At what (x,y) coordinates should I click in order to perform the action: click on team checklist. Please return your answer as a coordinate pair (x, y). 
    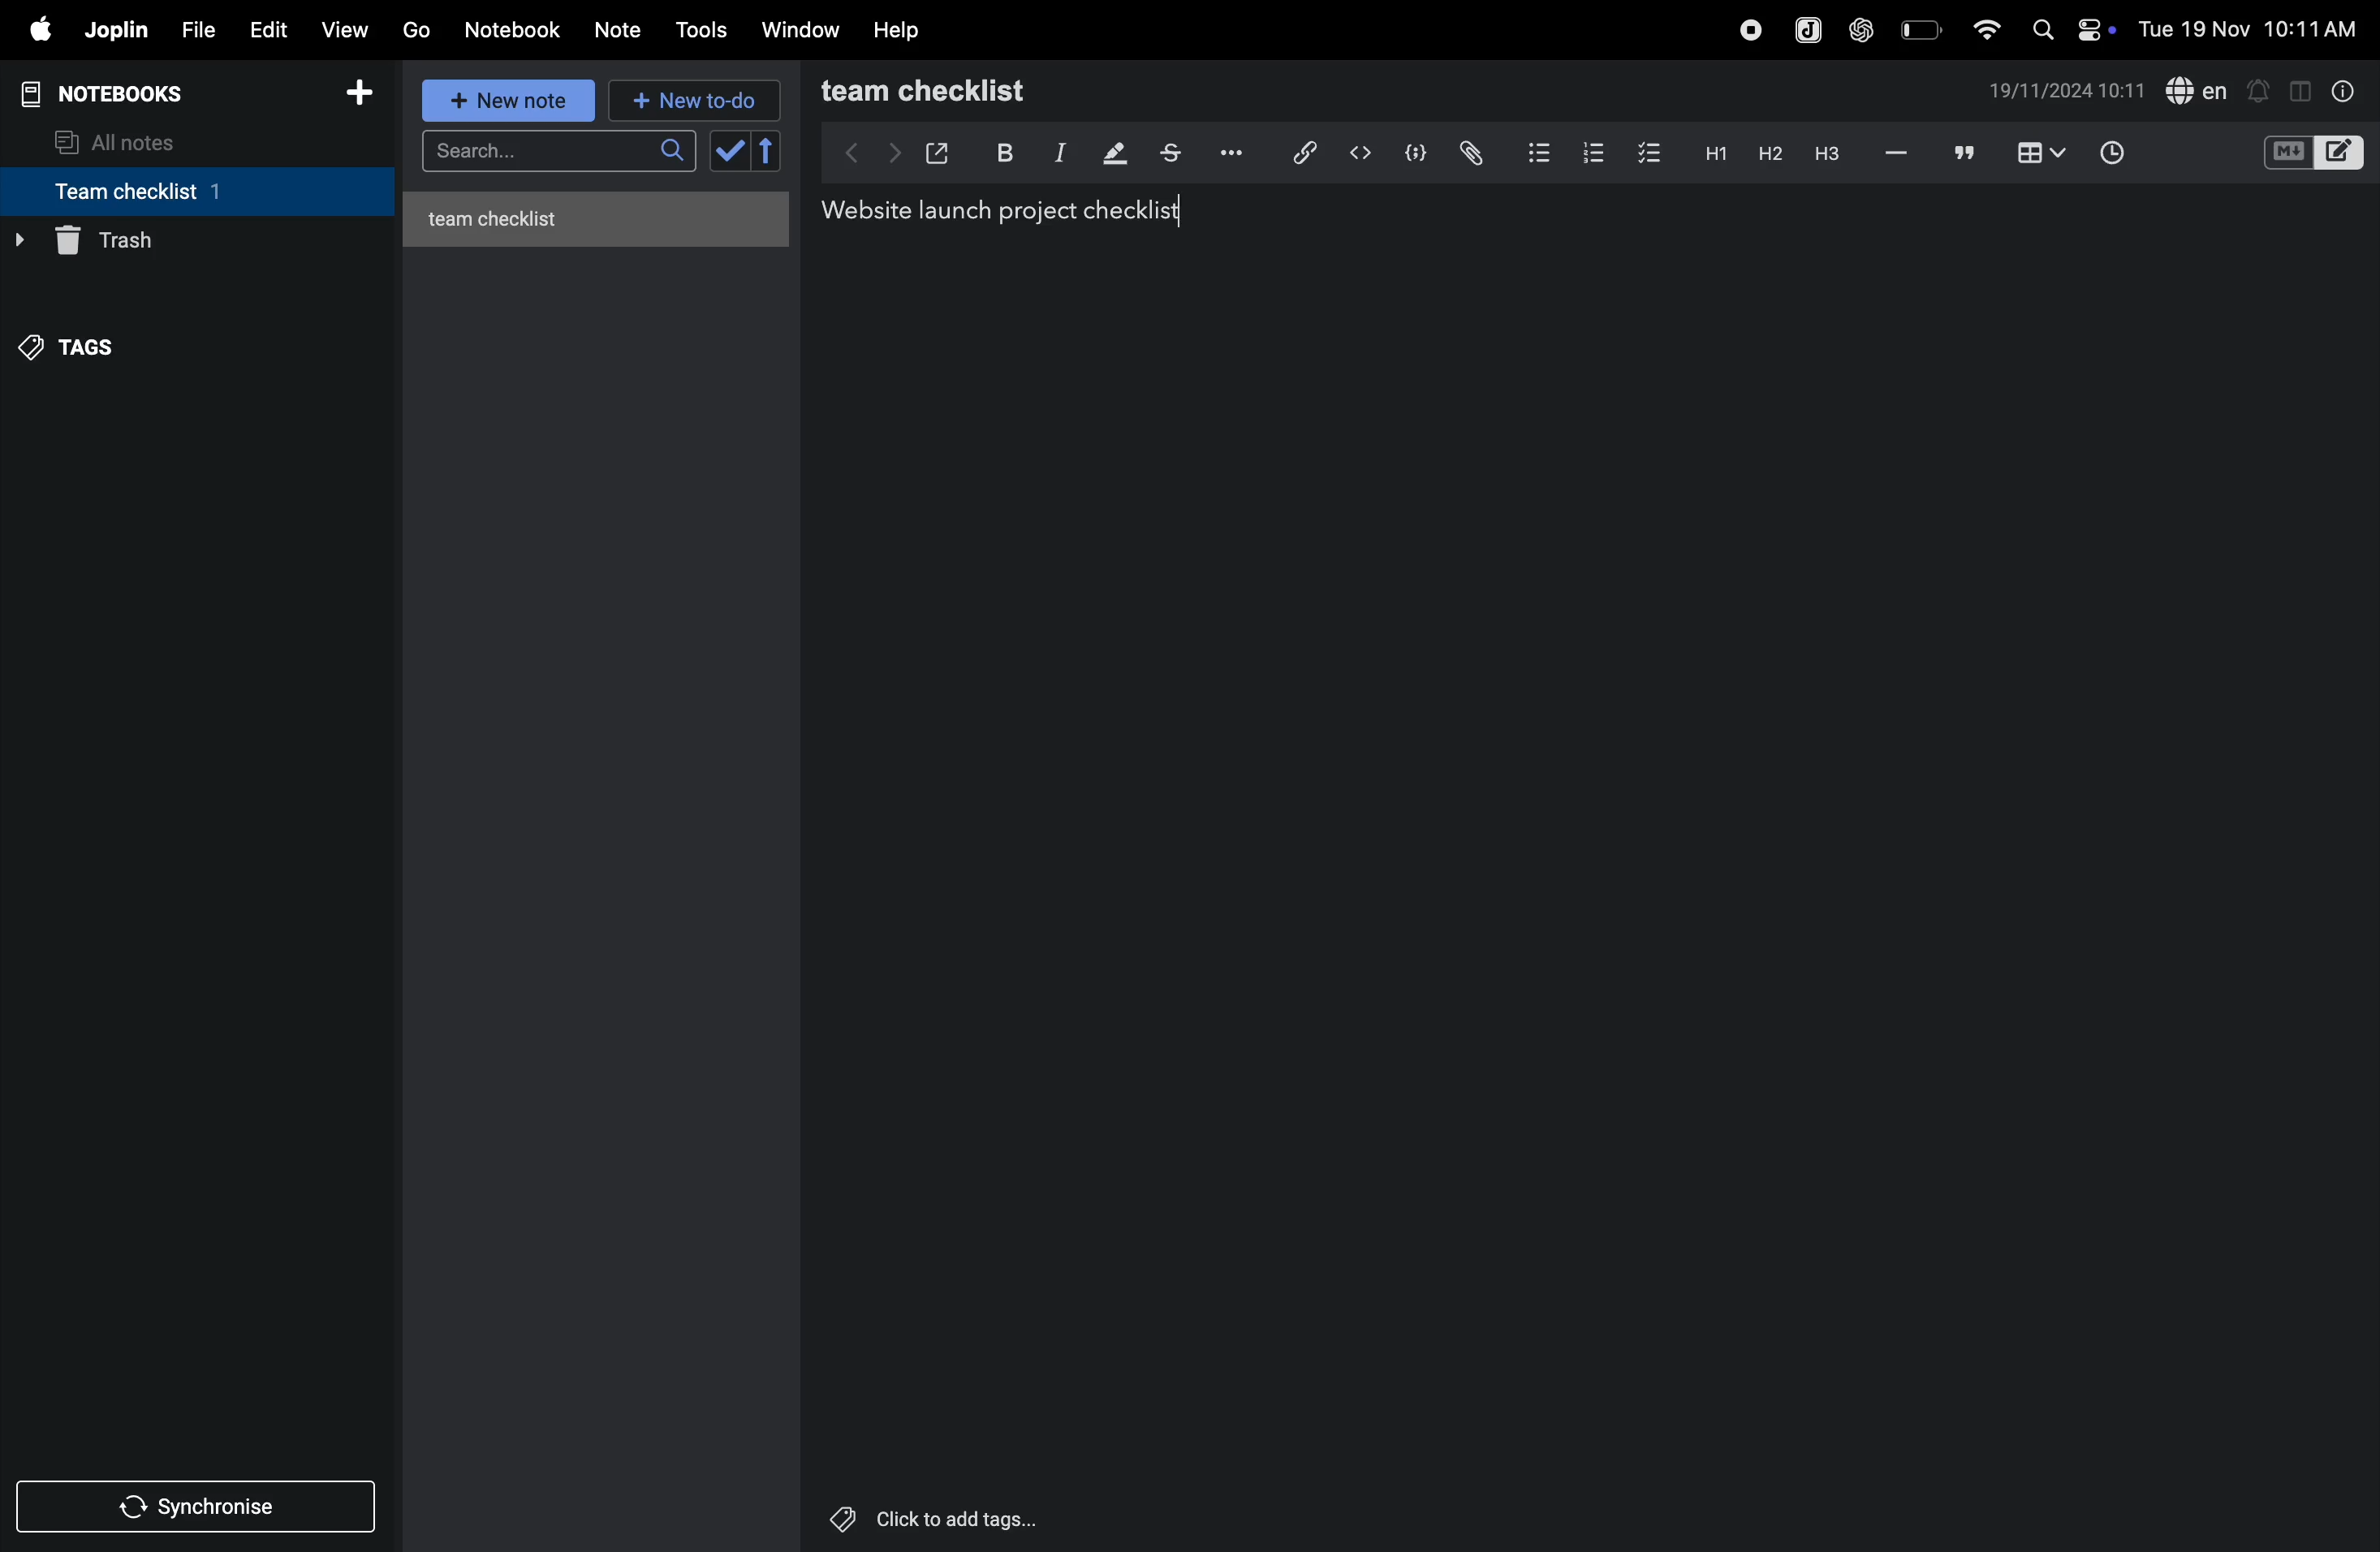
    Looking at the image, I should click on (163, 191).